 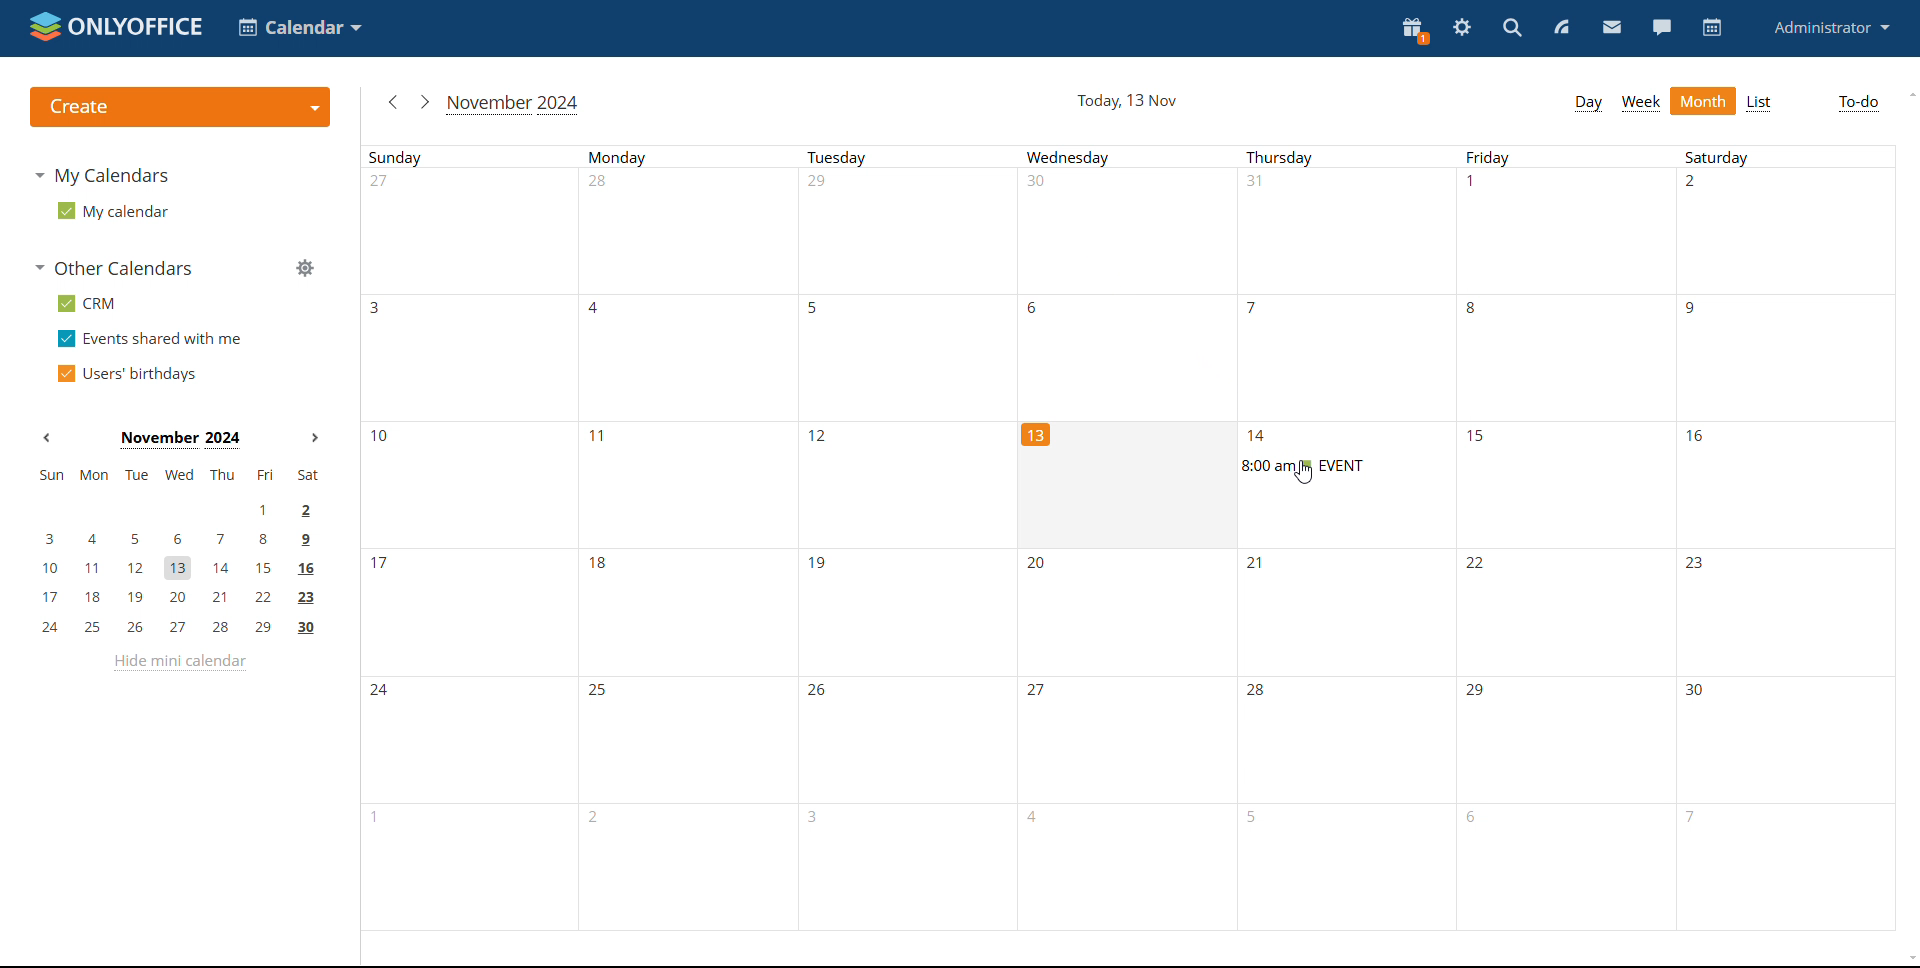 What do you see at coordinates (152, 339) in the screenshot?
I see `events shared with me` at bounding box center [152, 339].